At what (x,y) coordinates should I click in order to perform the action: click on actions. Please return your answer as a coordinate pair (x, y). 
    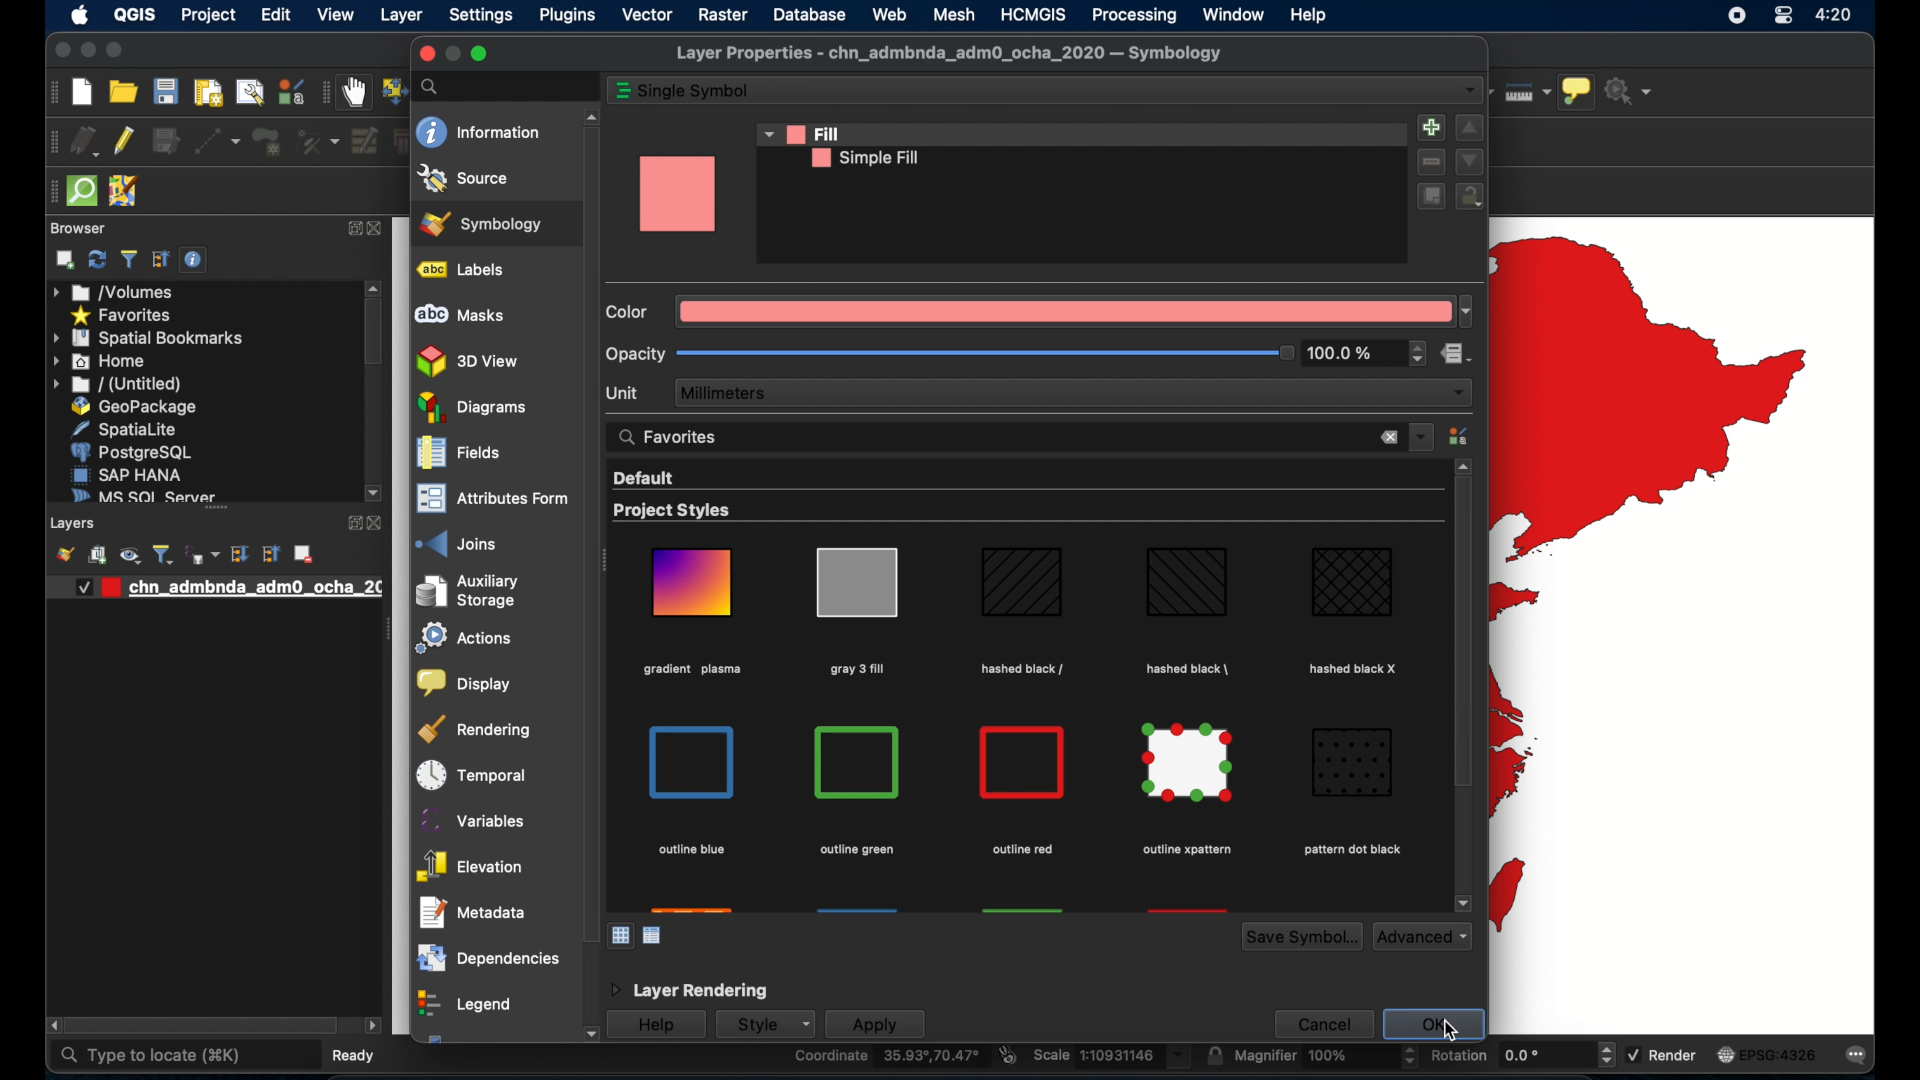
    Looking at the image, I should click on (459, 640).